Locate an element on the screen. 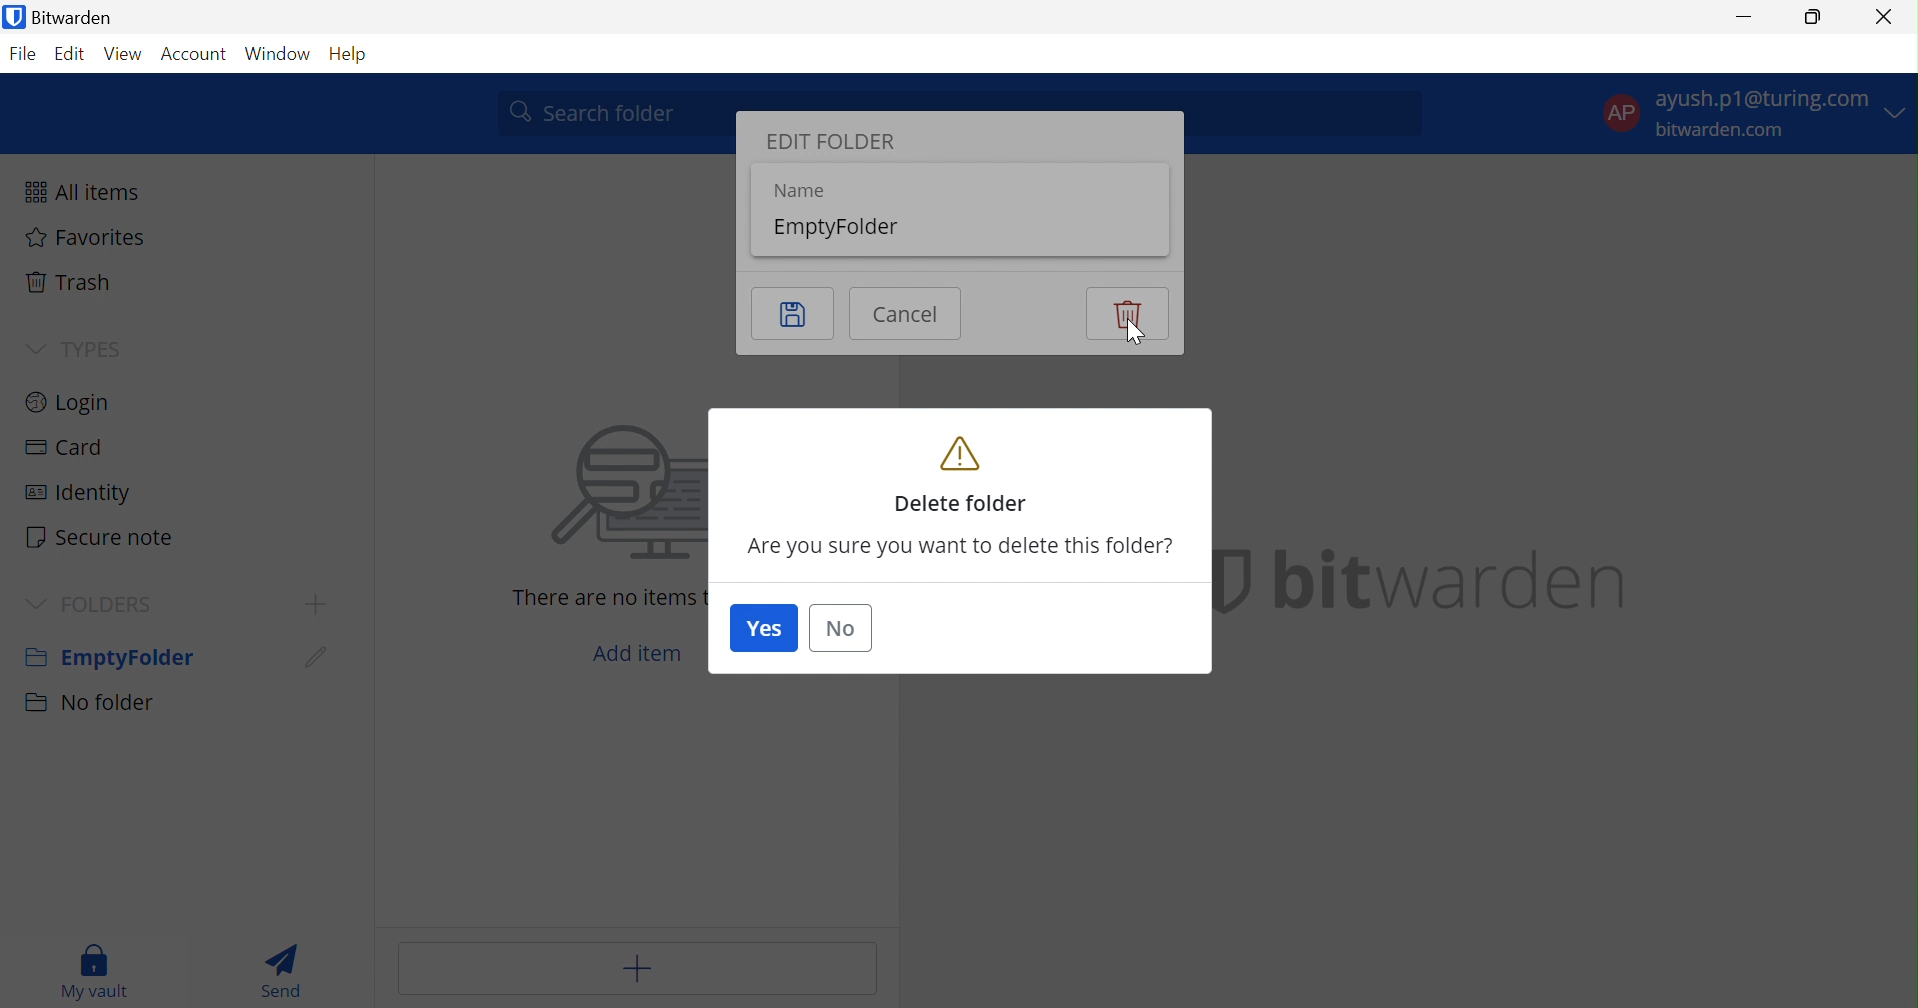 This screenshot has width=1918, height=1008. Cancel is located at coordinates (907, 312).